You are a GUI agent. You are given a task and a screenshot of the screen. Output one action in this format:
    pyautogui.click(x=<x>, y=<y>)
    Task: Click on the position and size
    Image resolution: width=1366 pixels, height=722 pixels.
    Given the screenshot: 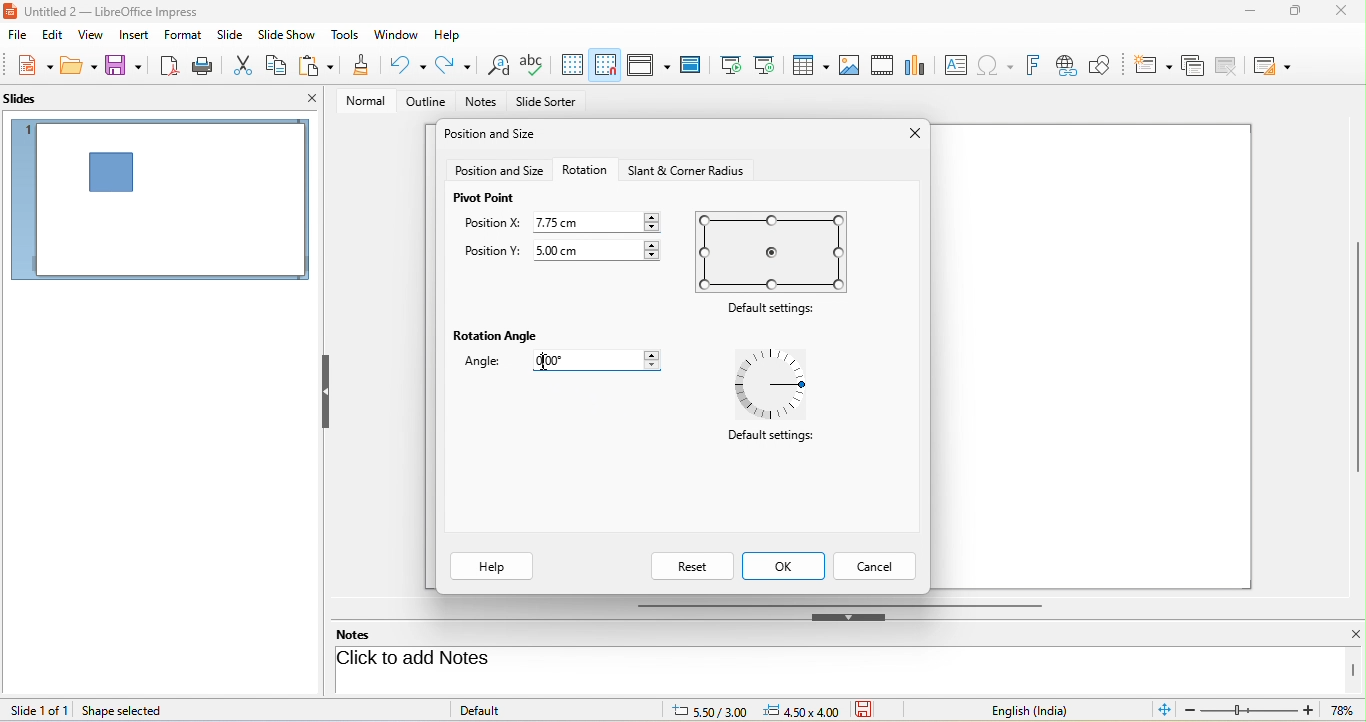 What is the action you would take?
    pyautogui.click(x=499, y=171)
    